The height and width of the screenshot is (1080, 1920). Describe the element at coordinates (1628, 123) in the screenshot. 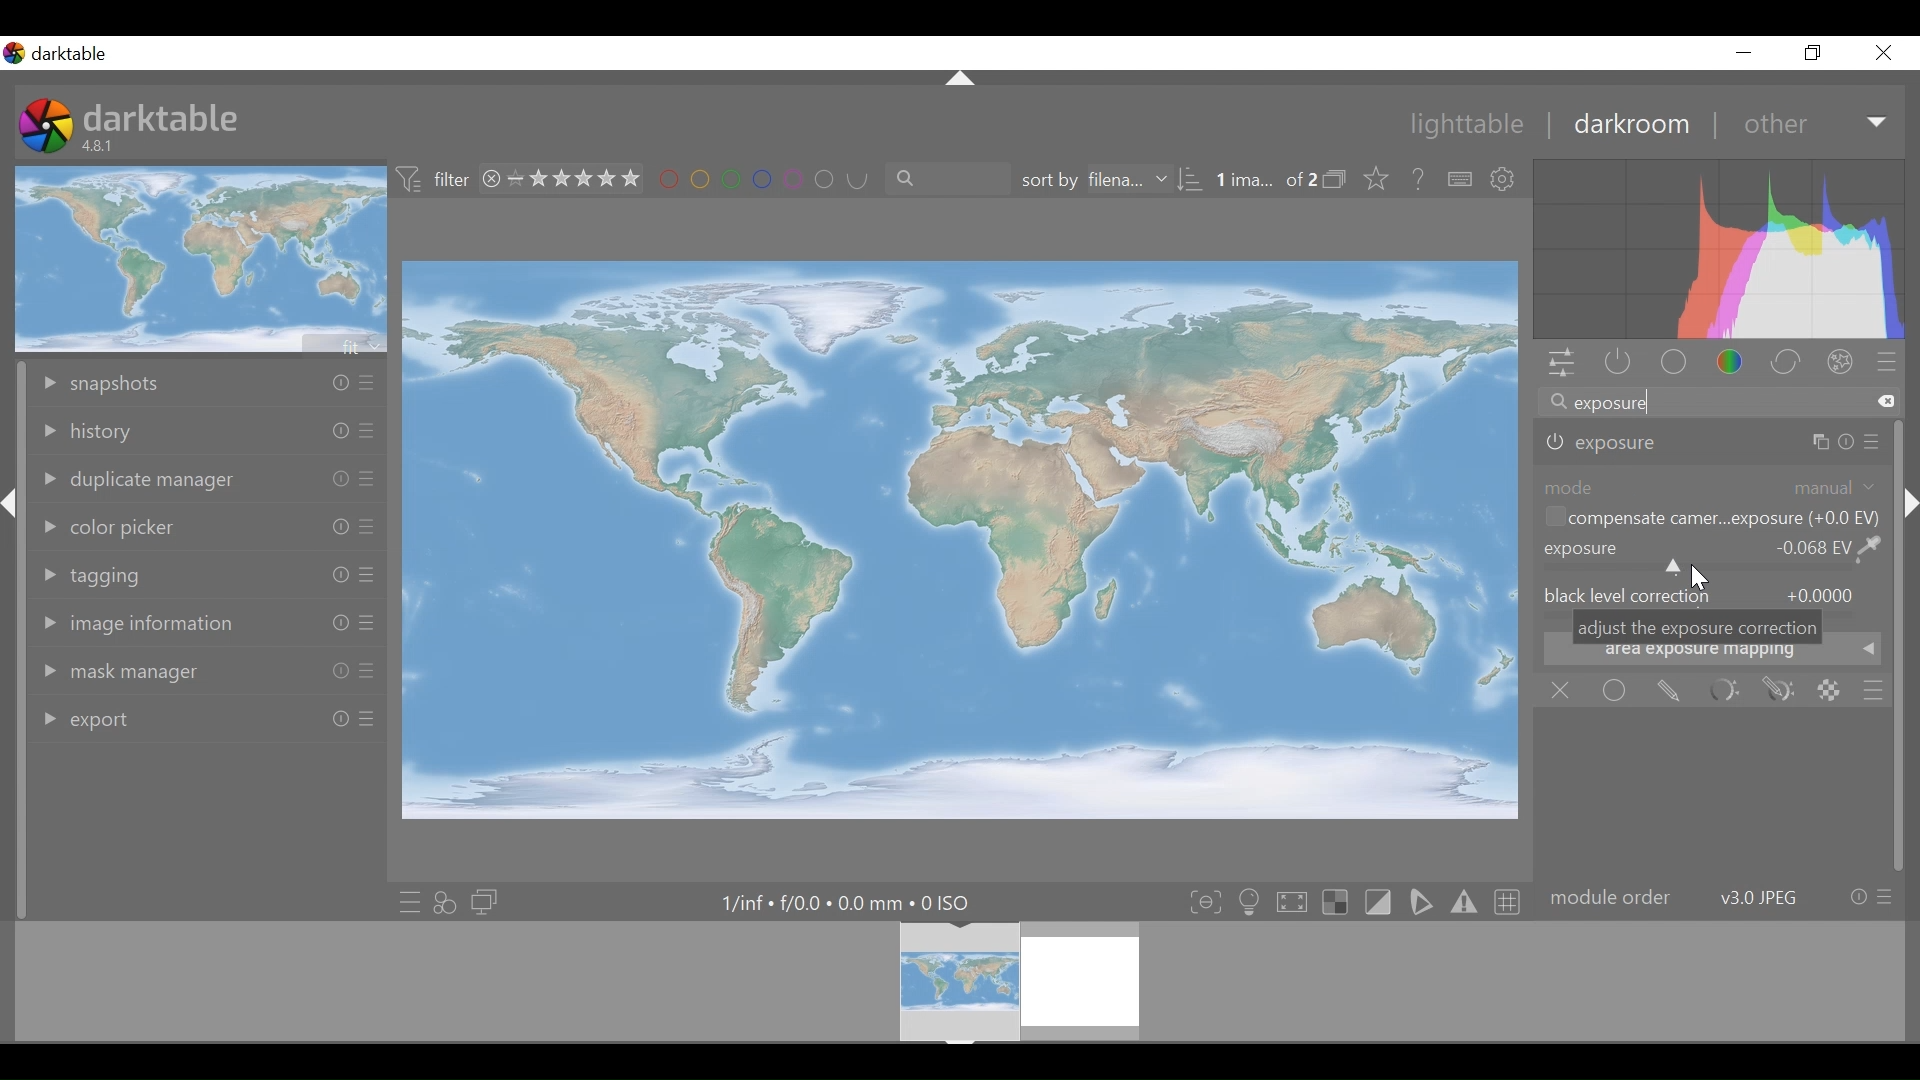

I see `darkroom` at that location.